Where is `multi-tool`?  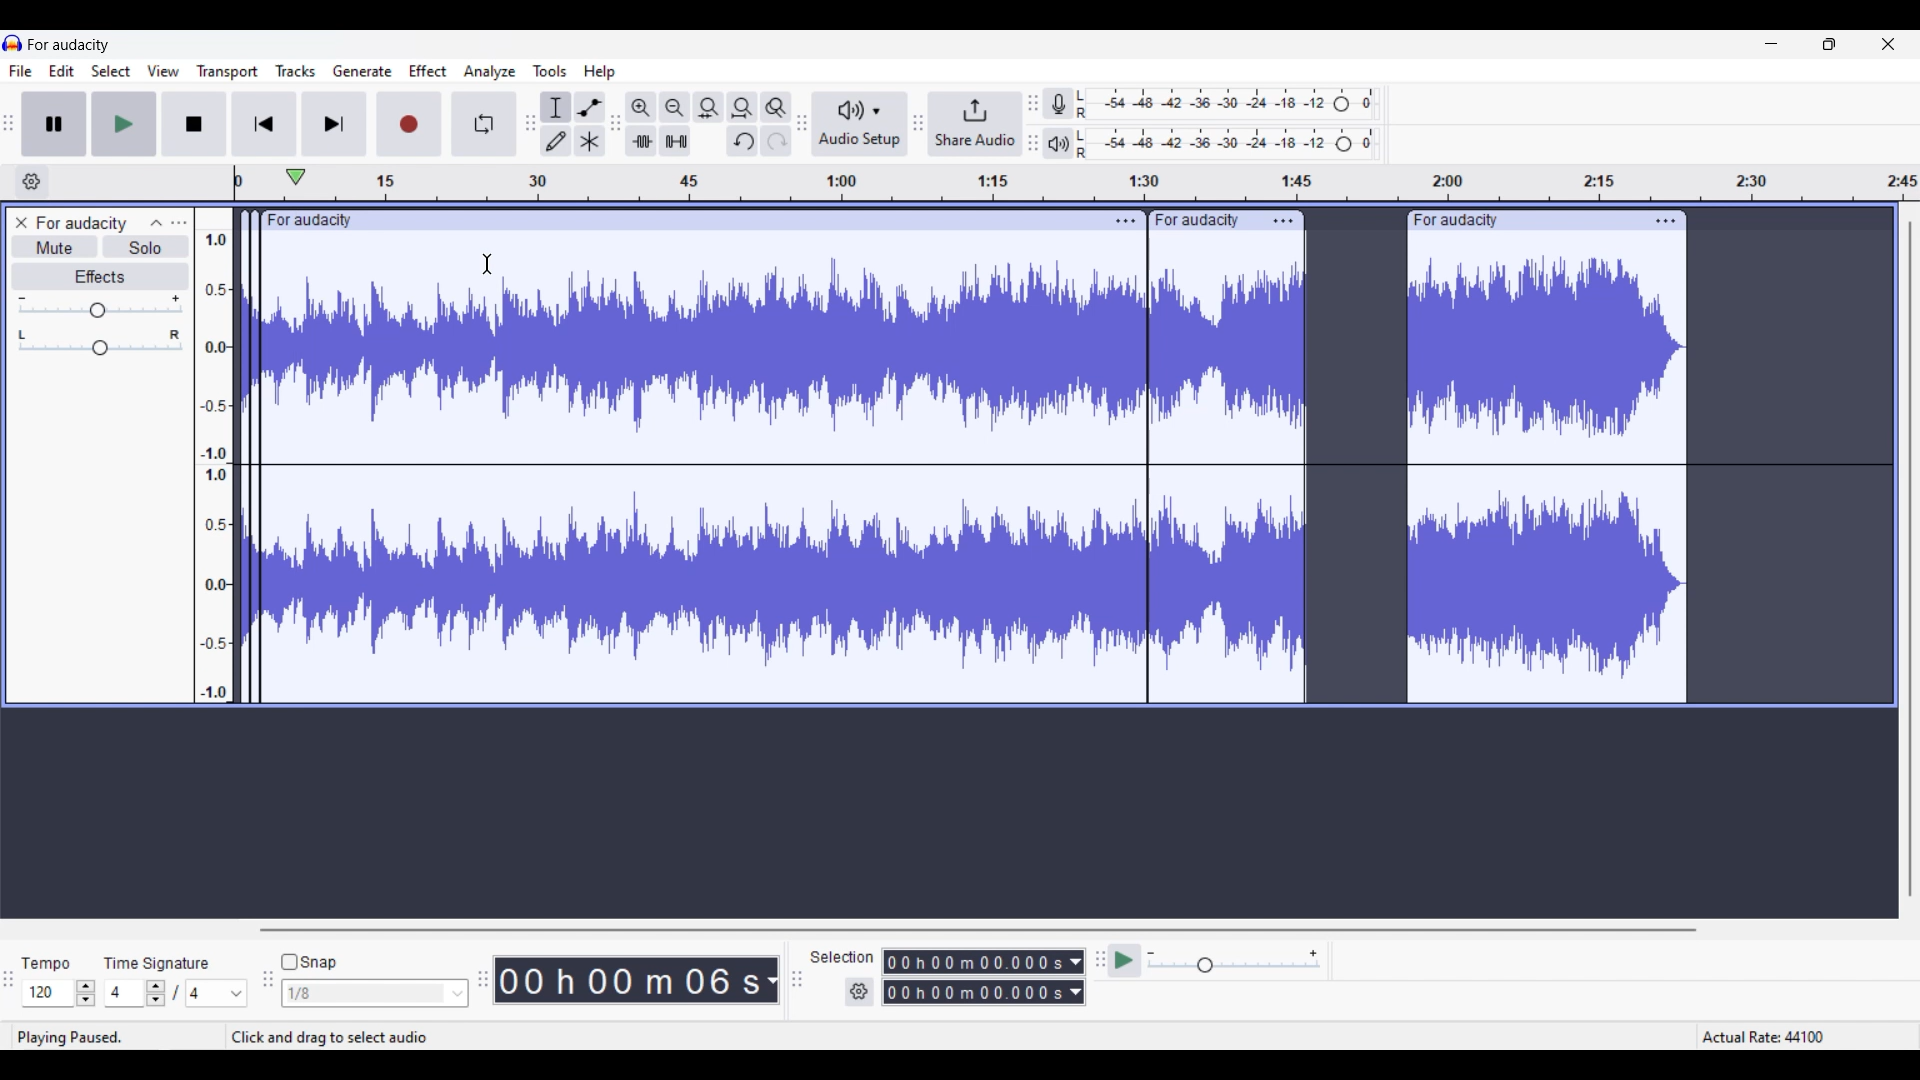 multi-tool is located at coordinates (591, 141).